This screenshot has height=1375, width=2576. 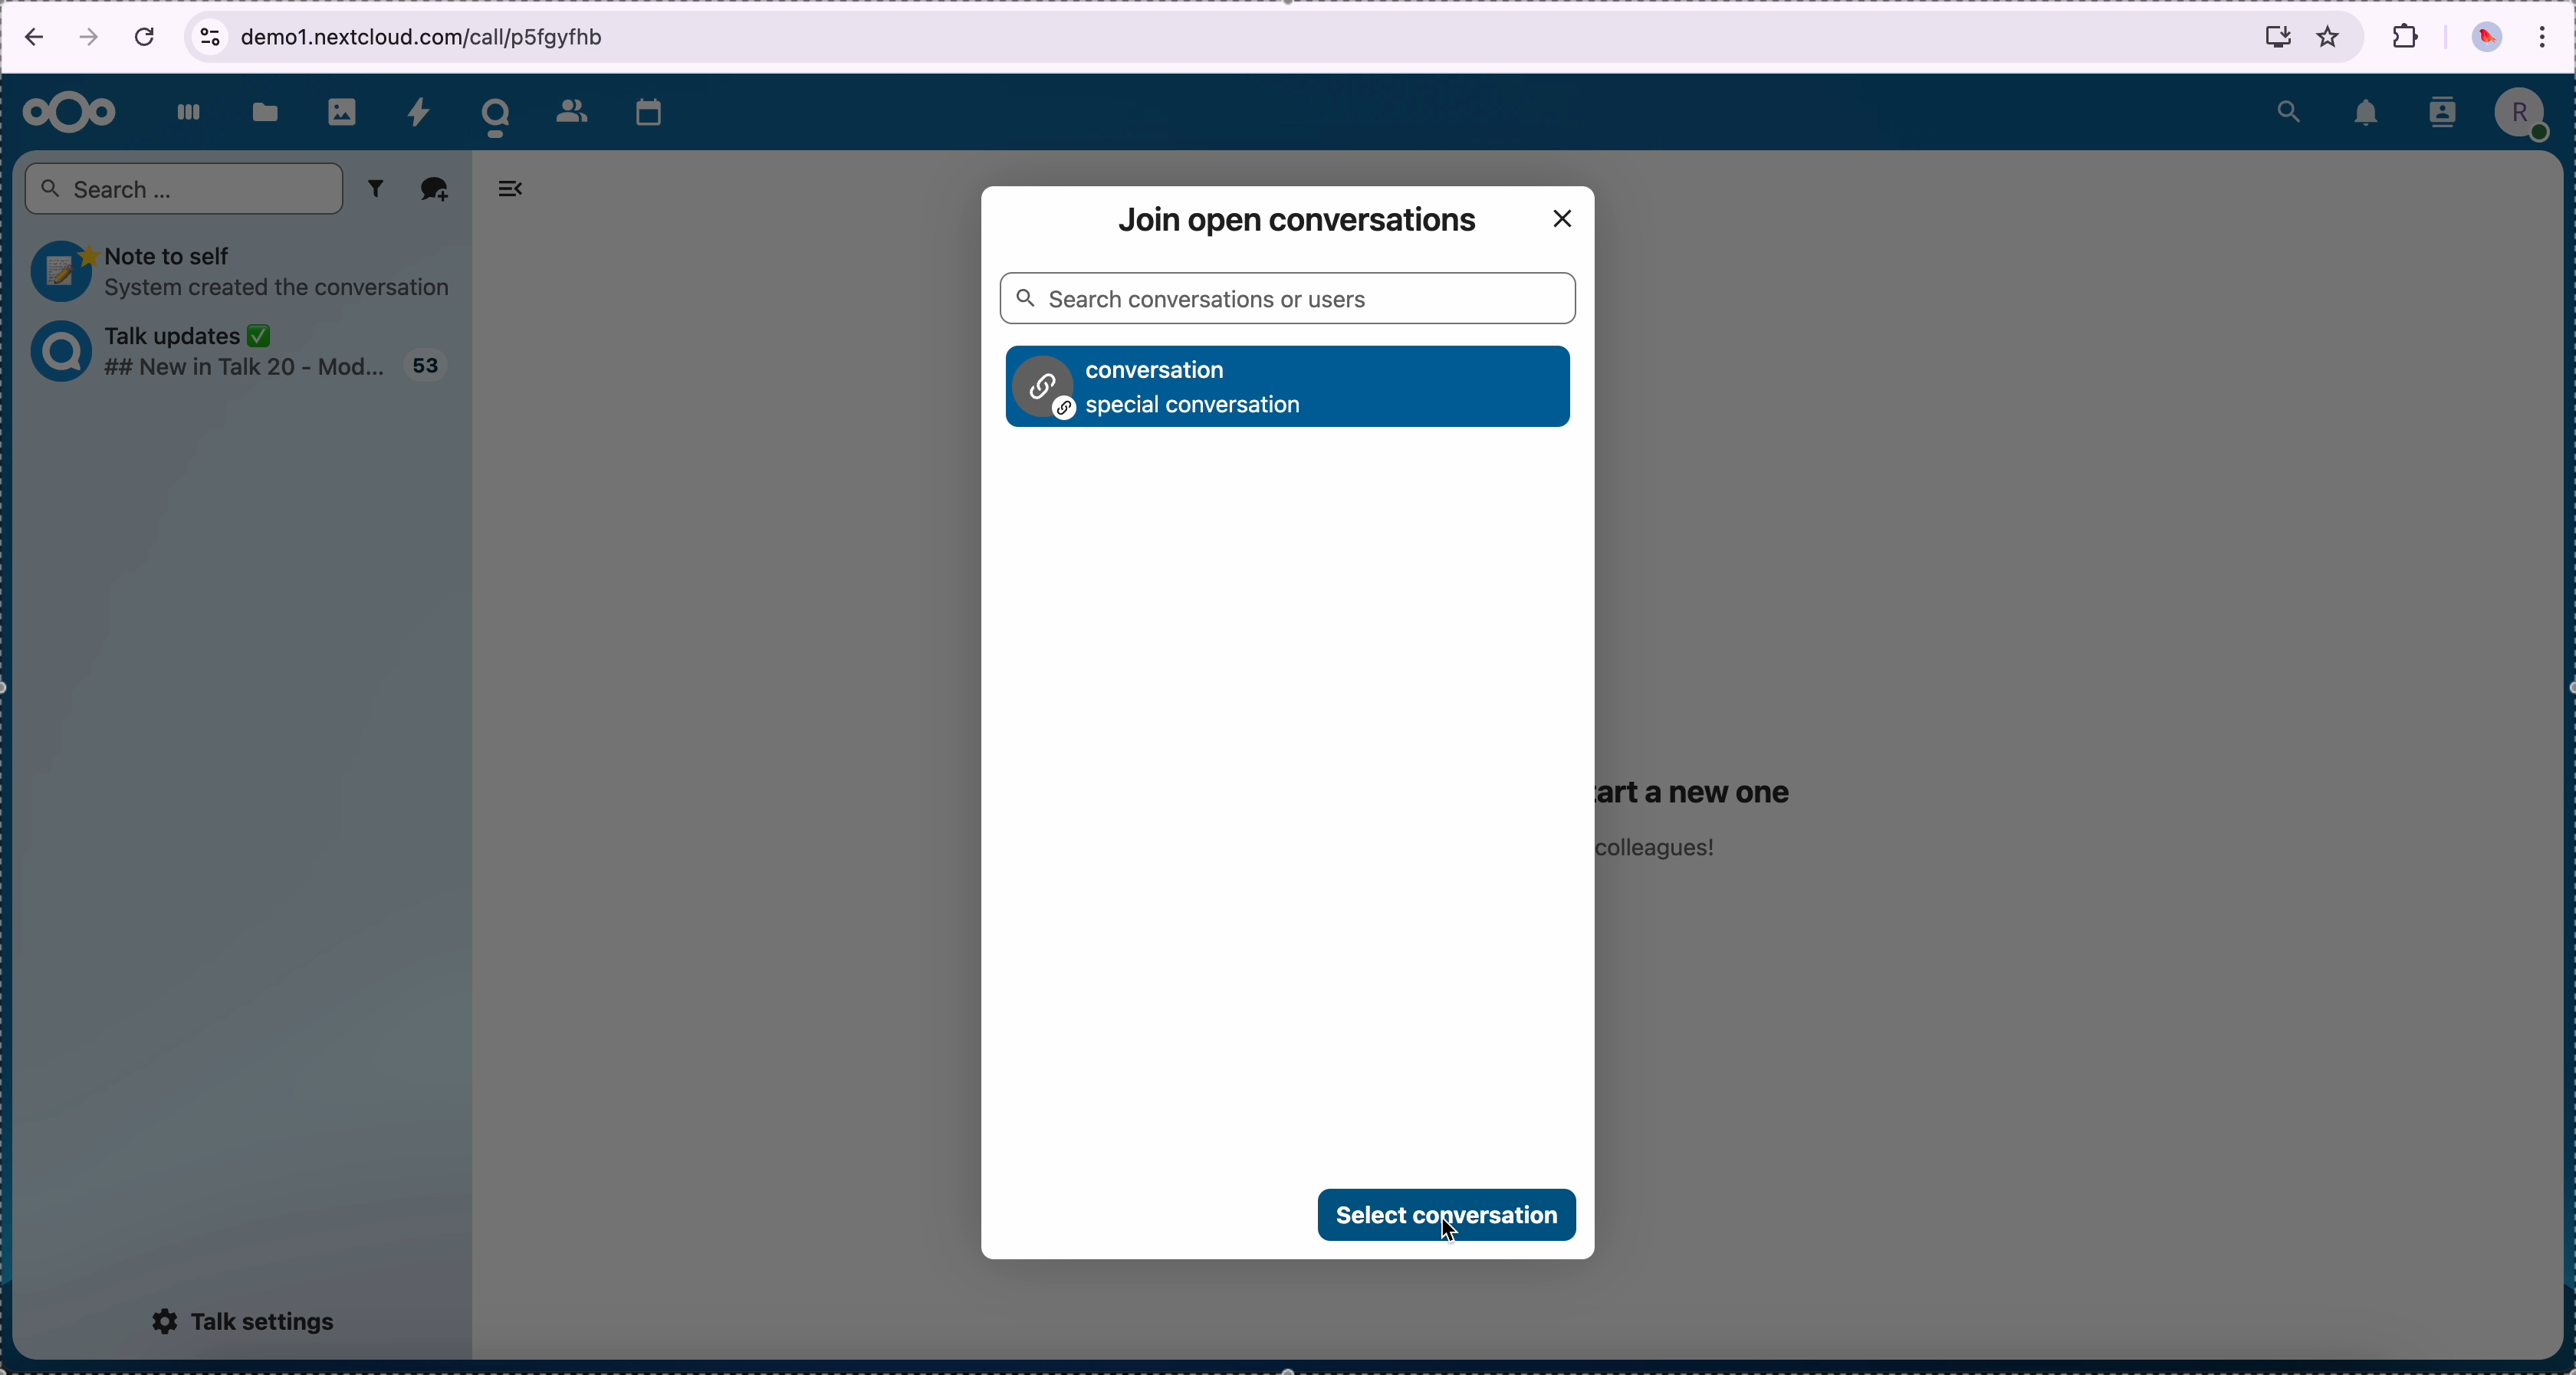 I want to click on calendar, so click(x=653, y=112).